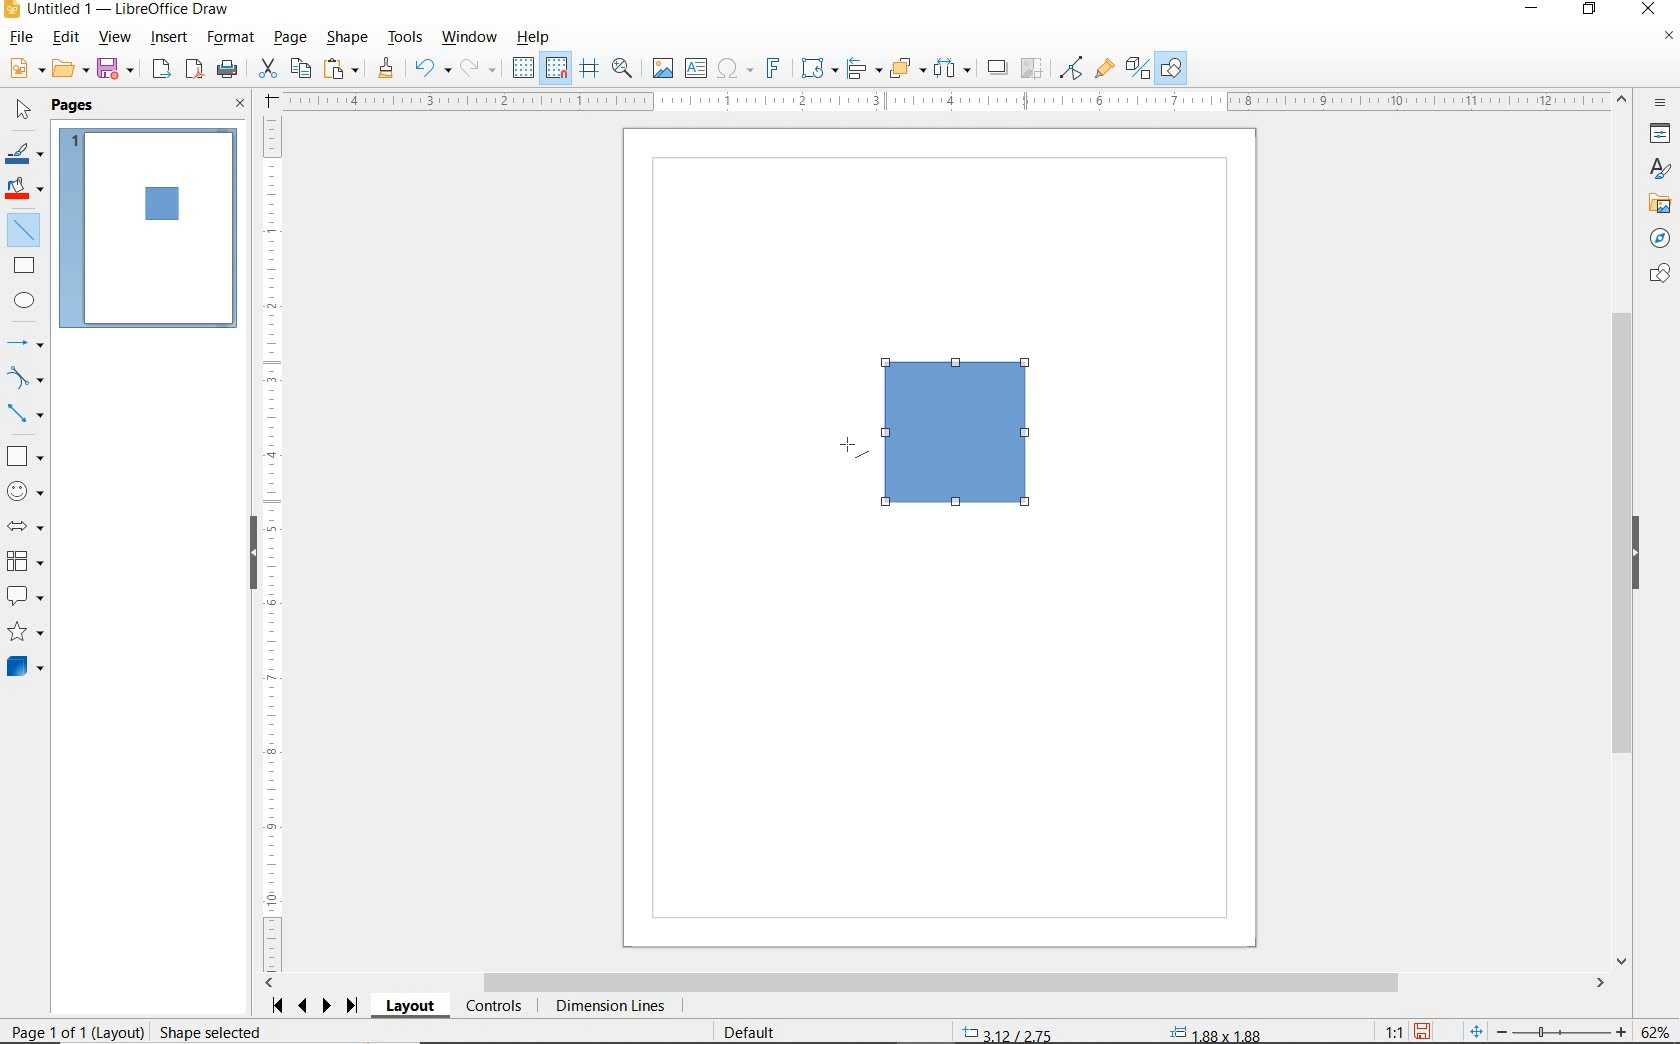 This screenshot has width=1680, height=1044. What do you see at coordinates (21, 113) in the screenshot?
I see `SELECT` at bounding box center [21, 113].